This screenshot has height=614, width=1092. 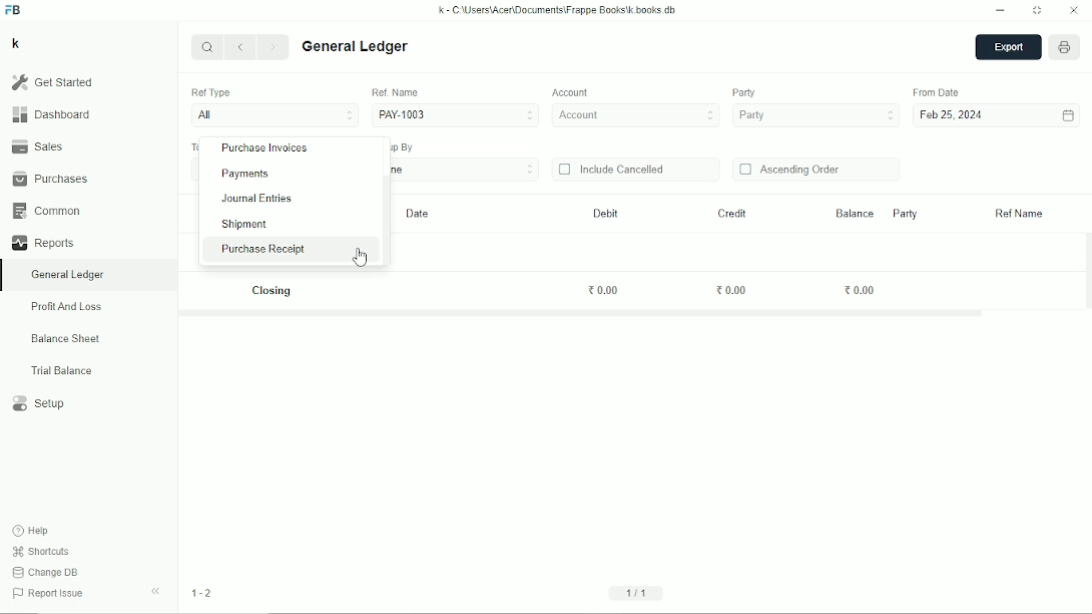 I want to click on Ascending order, so click(x=790, y=170).